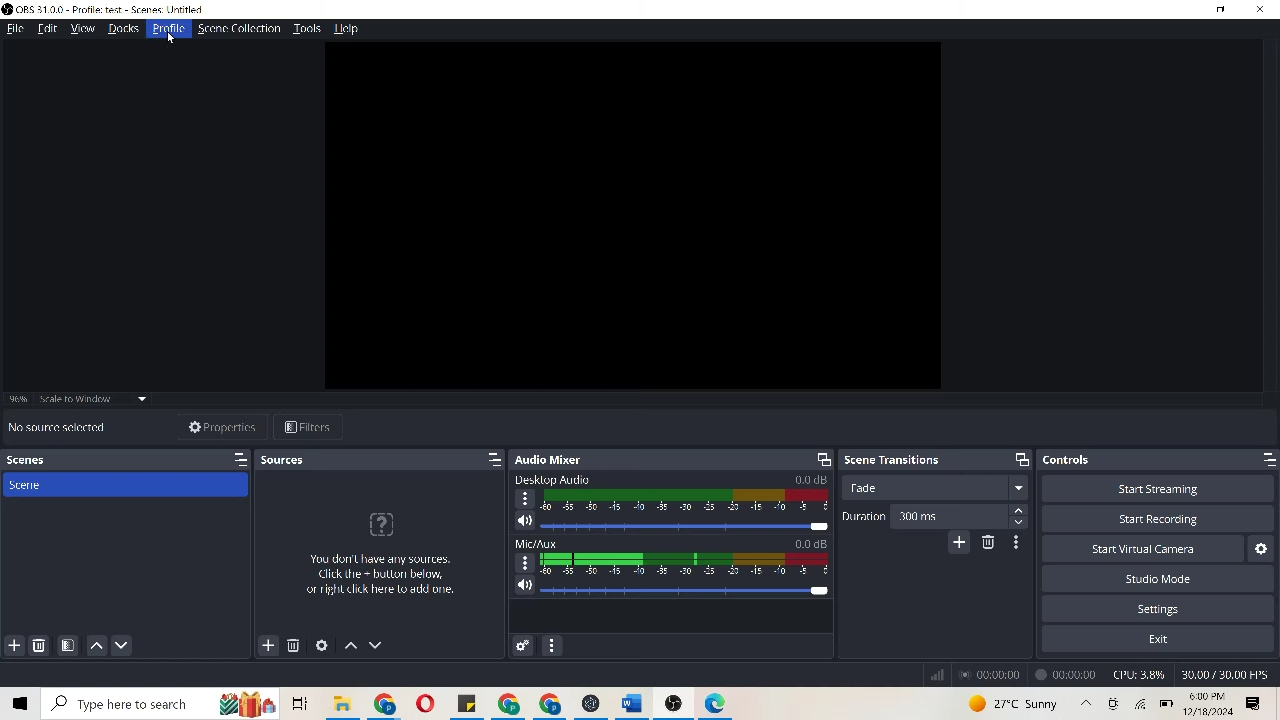  What do you see at coordinates (1224, 673) in the screenshot?
I see `30.00/30.00 FPS` at bounding box center [1224, 673].